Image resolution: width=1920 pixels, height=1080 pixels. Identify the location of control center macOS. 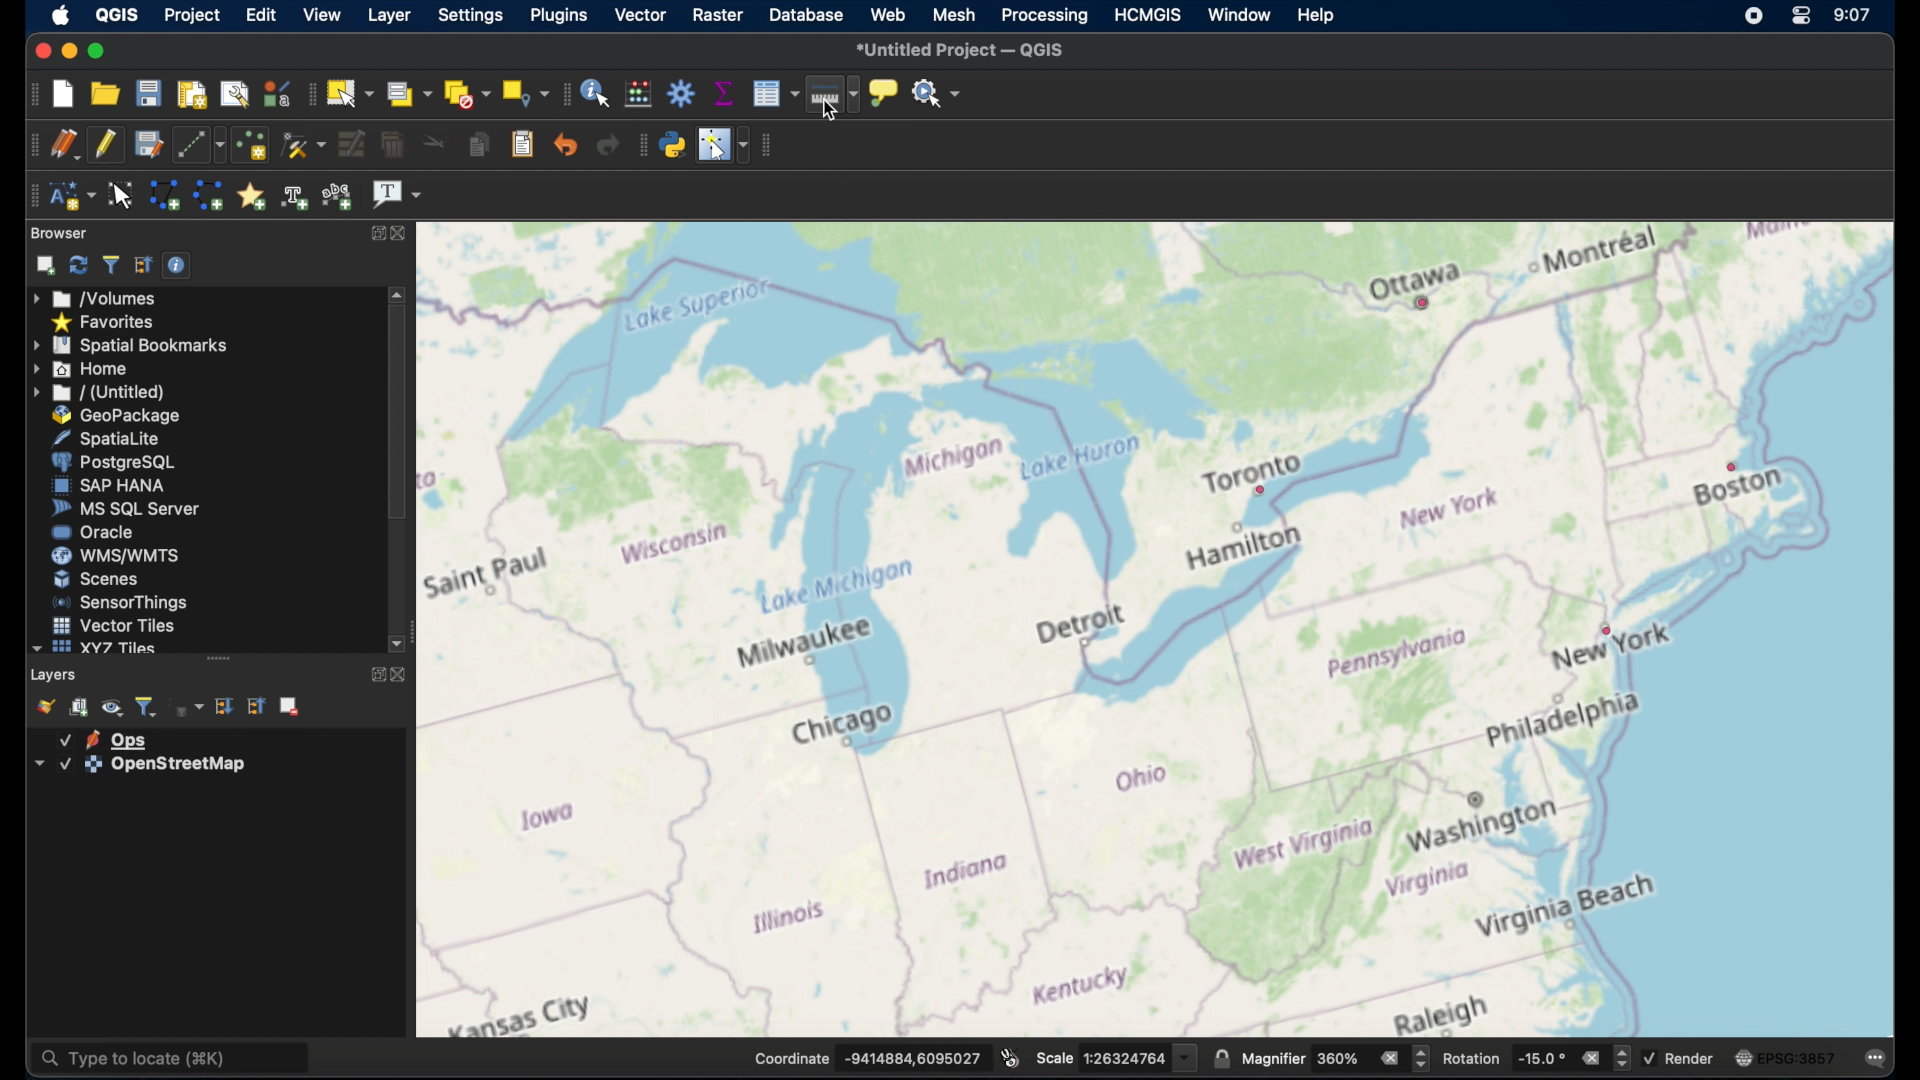
(1799, 17).